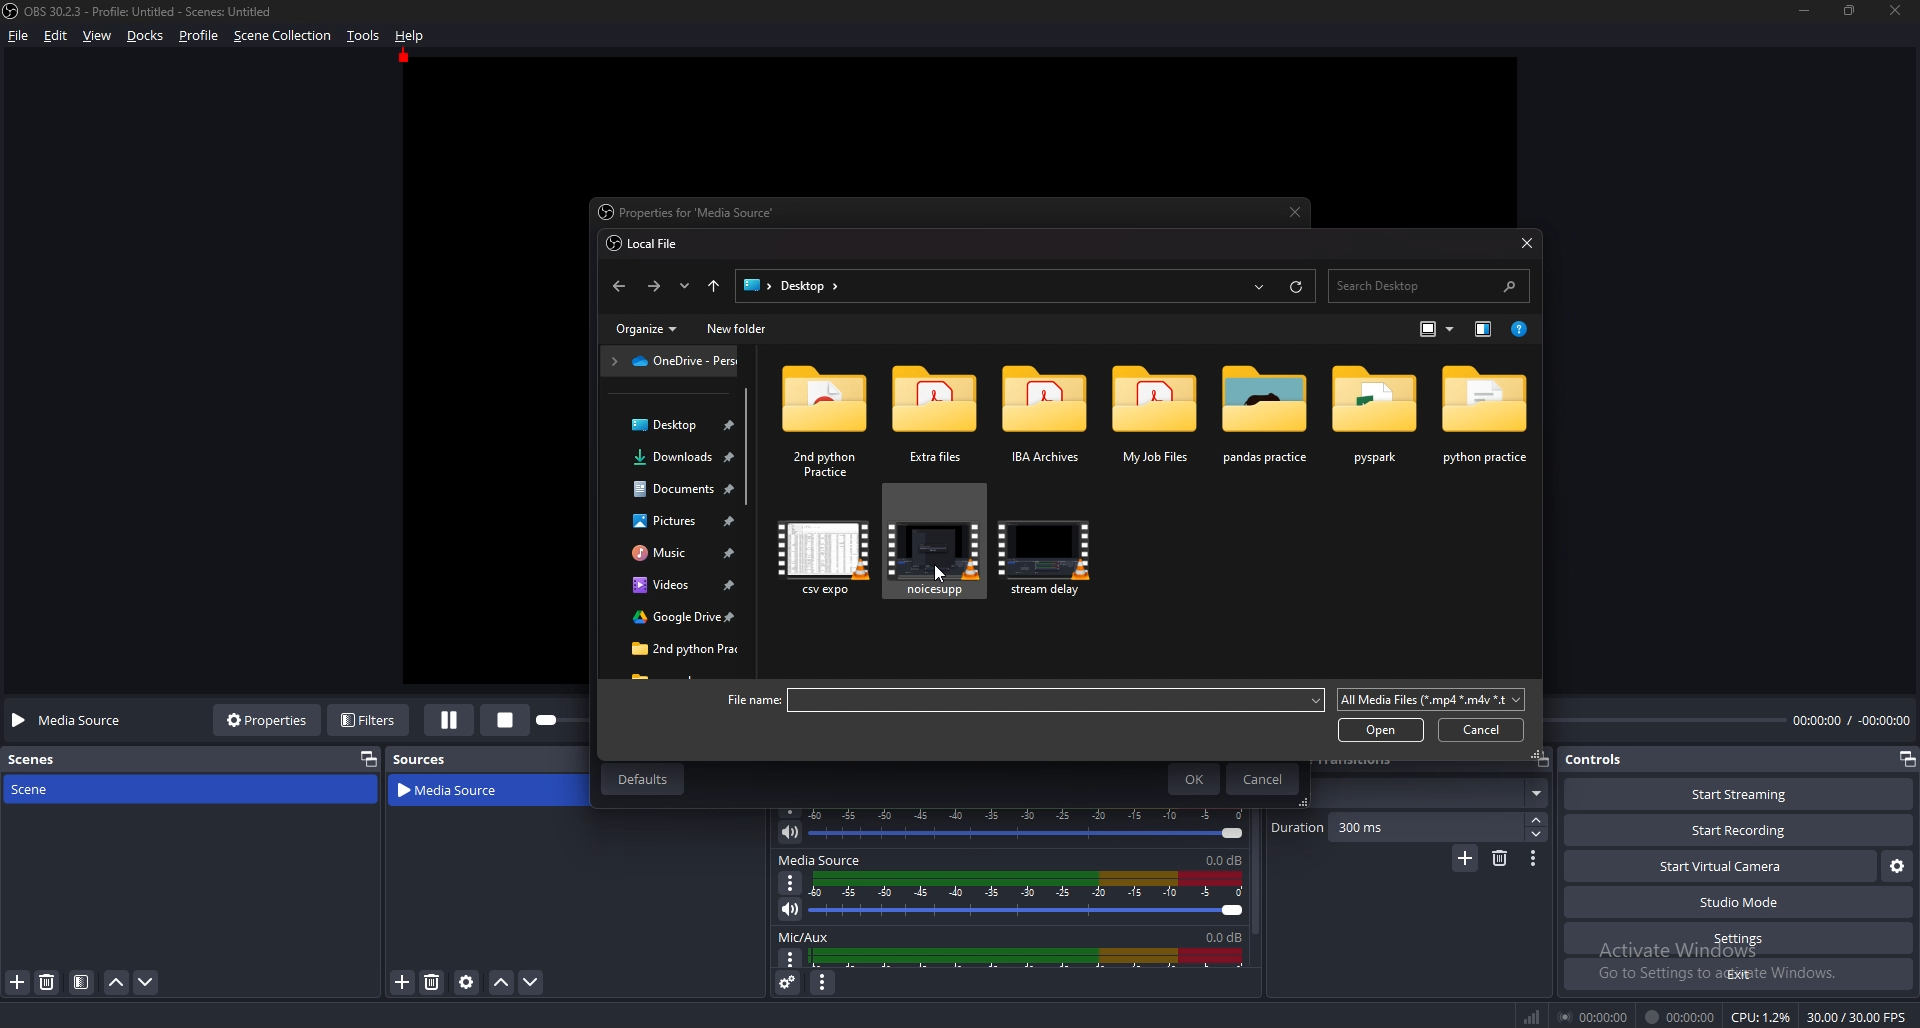  I want to click on Sources, so click(420, 759).